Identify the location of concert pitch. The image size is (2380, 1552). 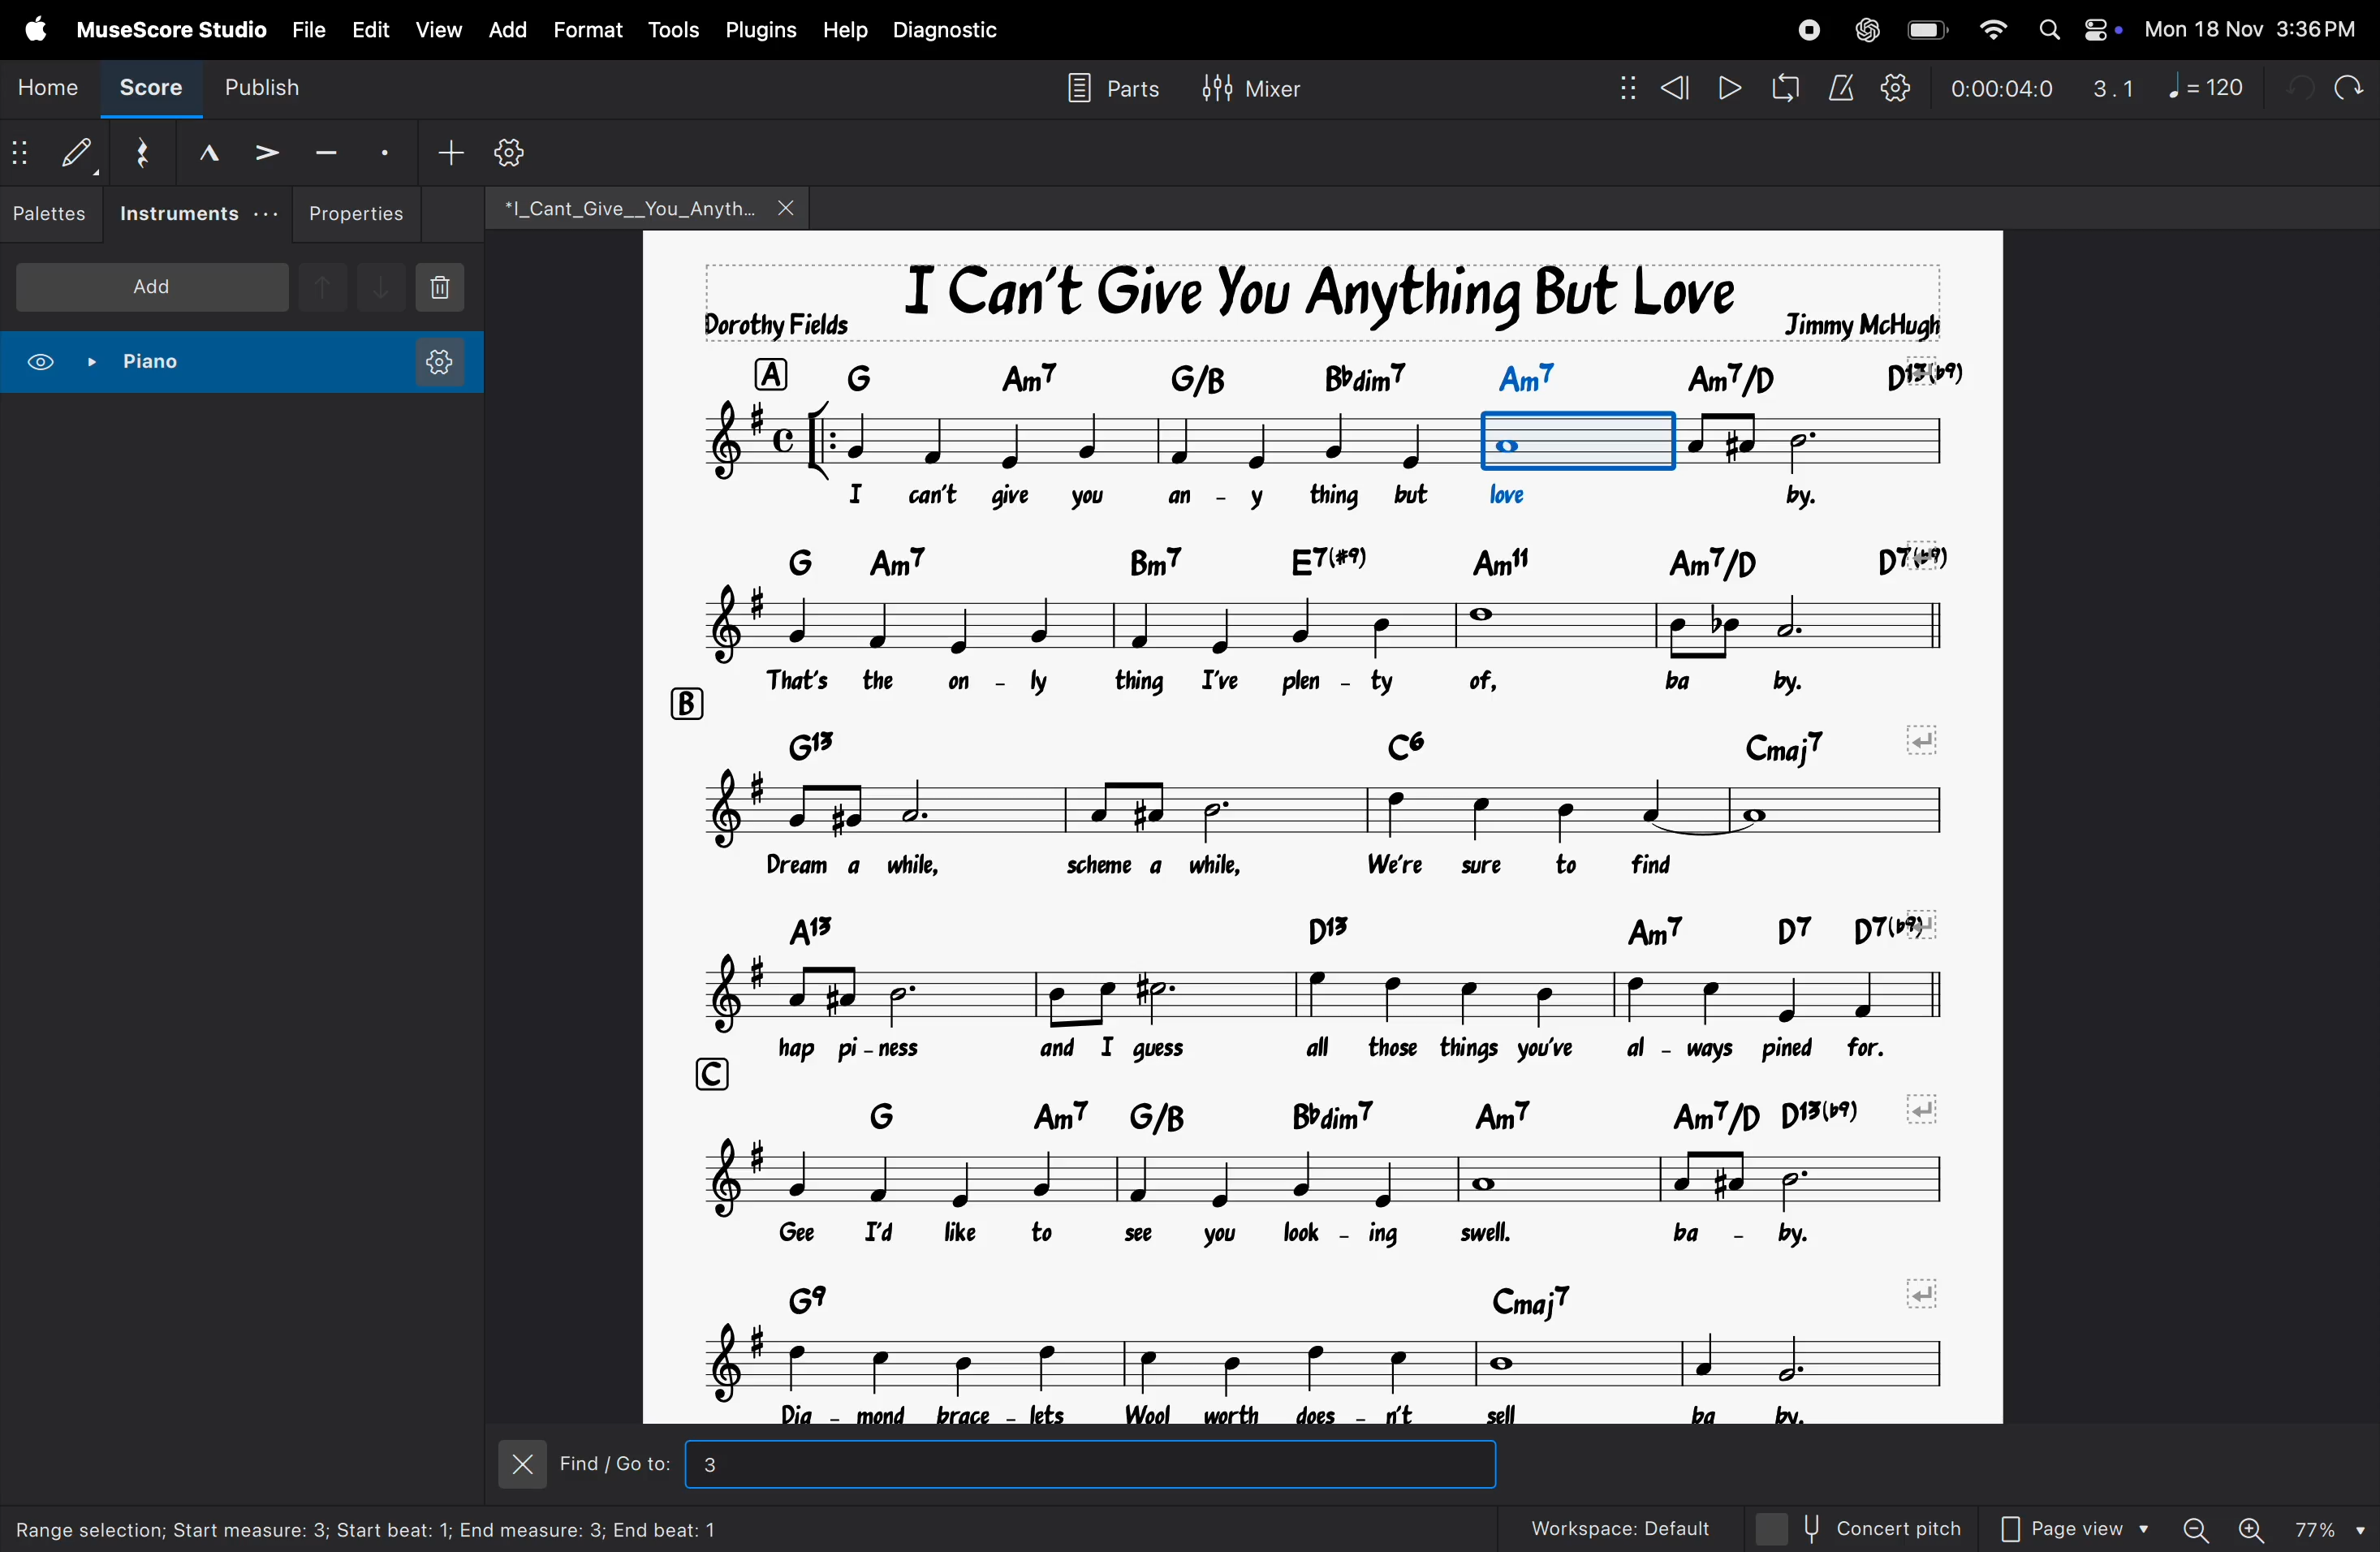
(1855, 1528).